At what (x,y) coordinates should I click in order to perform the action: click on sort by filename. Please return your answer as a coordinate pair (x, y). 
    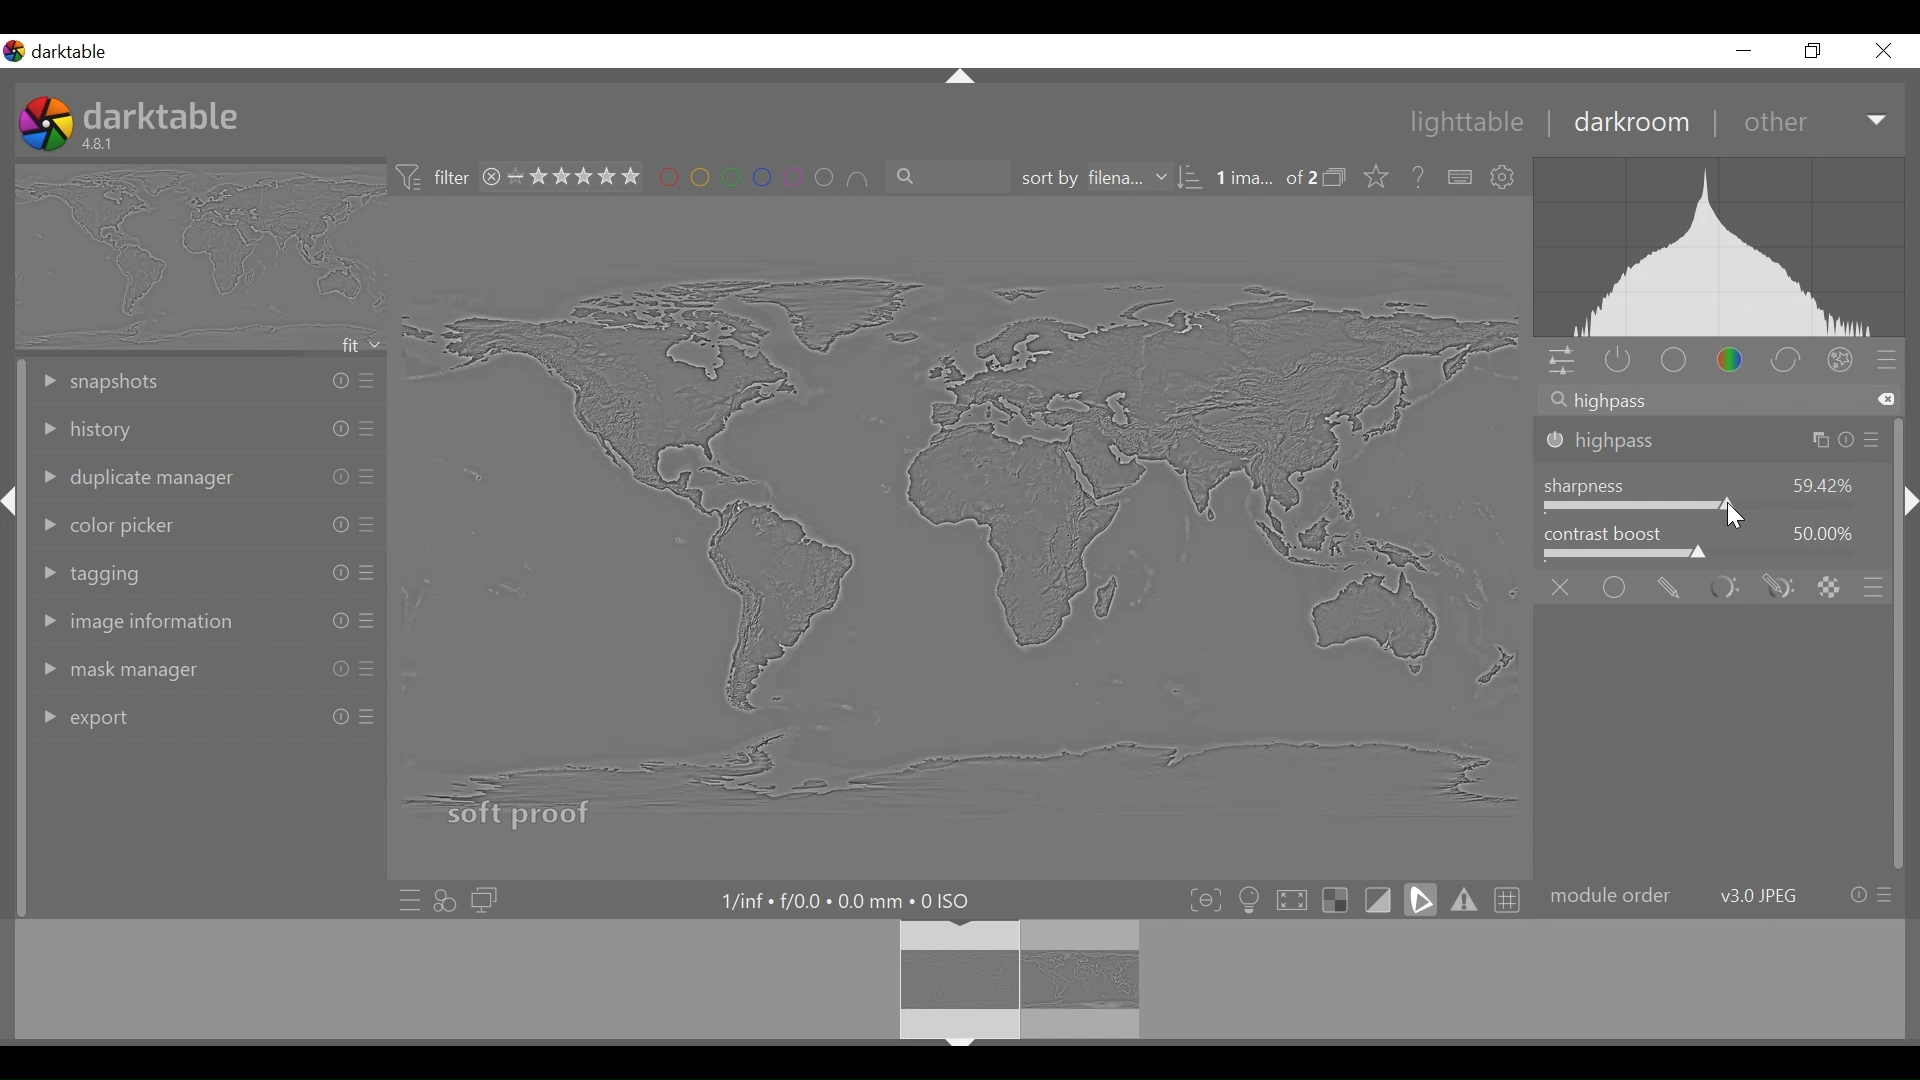
    Looking at the image, I should click on (1107, 175).